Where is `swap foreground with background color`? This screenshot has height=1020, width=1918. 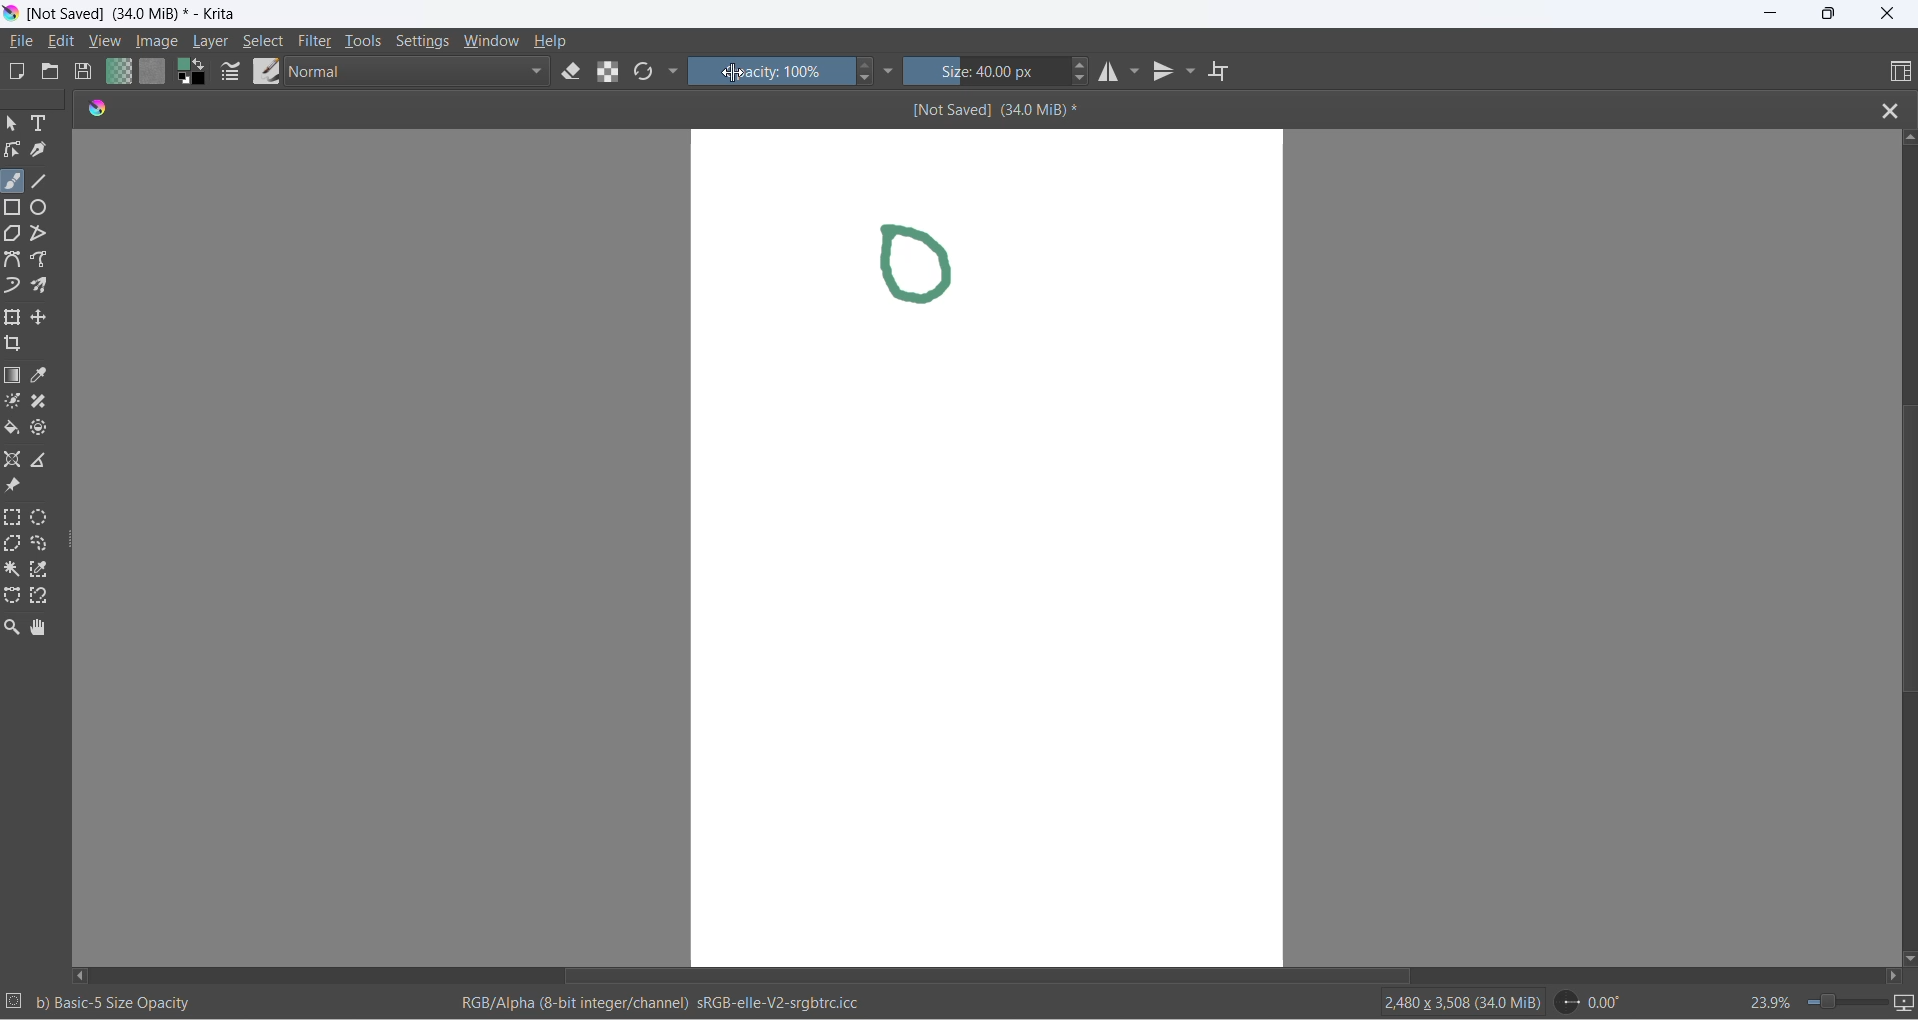
swap foreground with background color is located at coordinates (194, 72).